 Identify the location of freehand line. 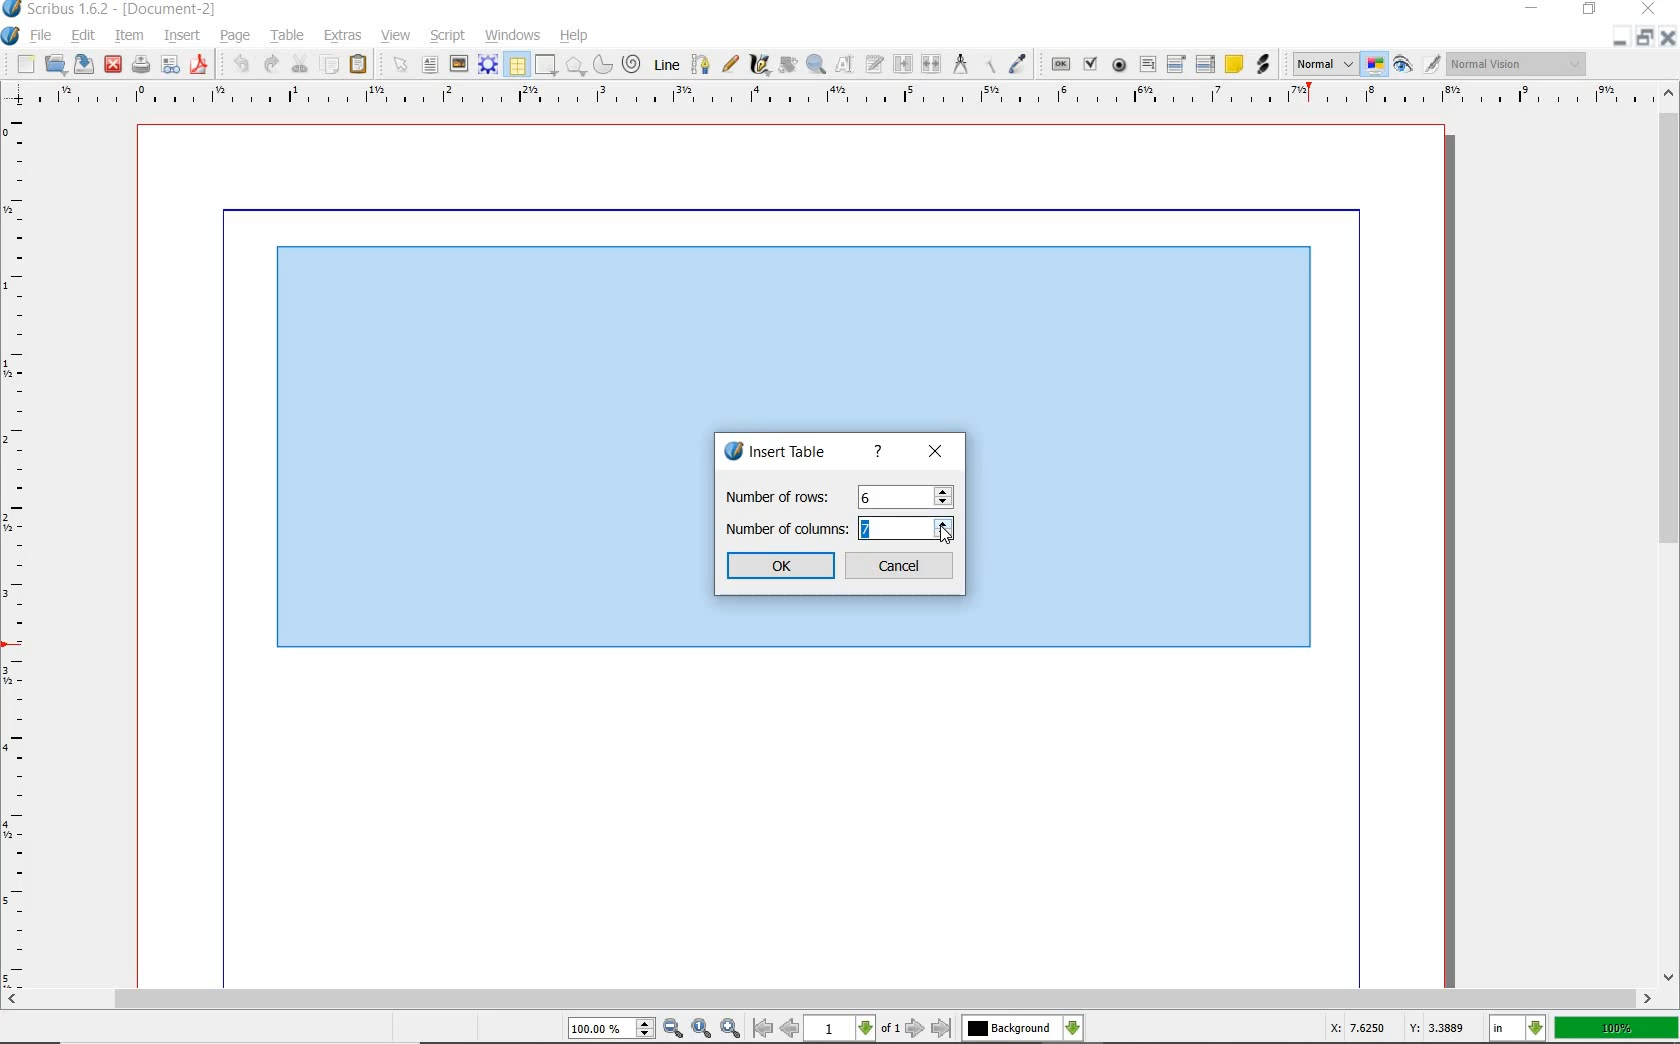
(731, 65).